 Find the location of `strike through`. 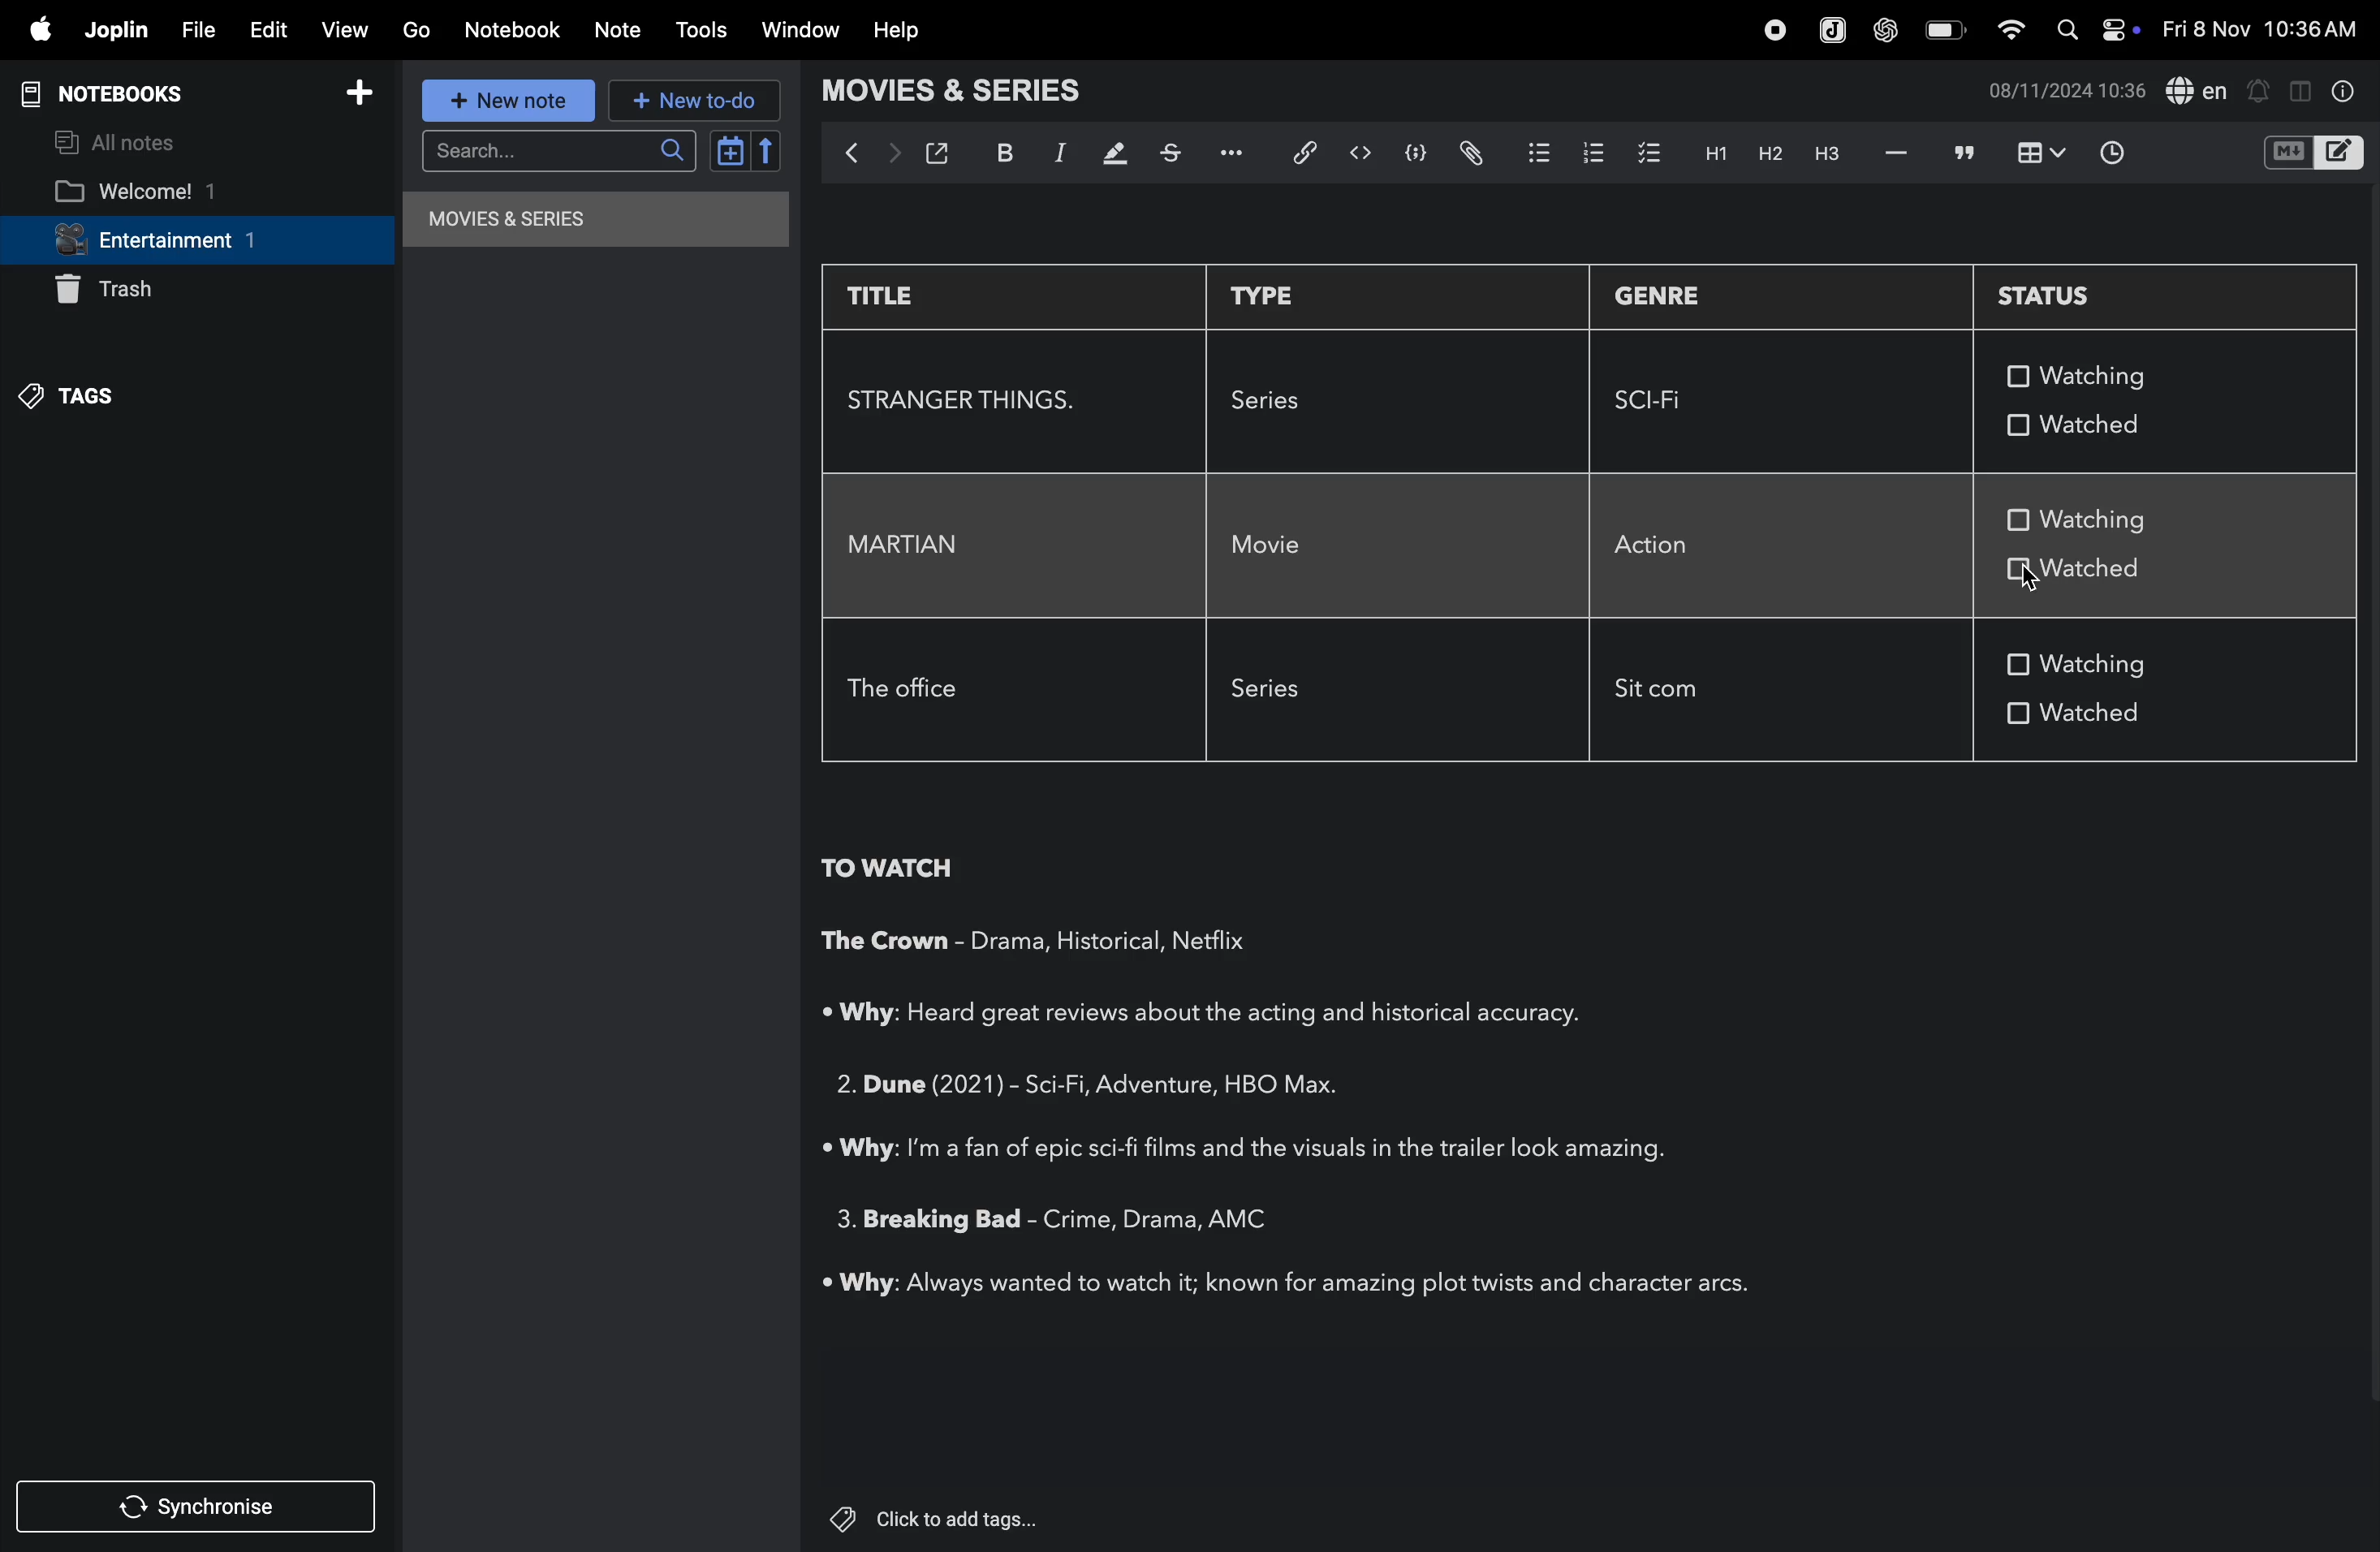

strike through is located at coordinates (1177, 152).